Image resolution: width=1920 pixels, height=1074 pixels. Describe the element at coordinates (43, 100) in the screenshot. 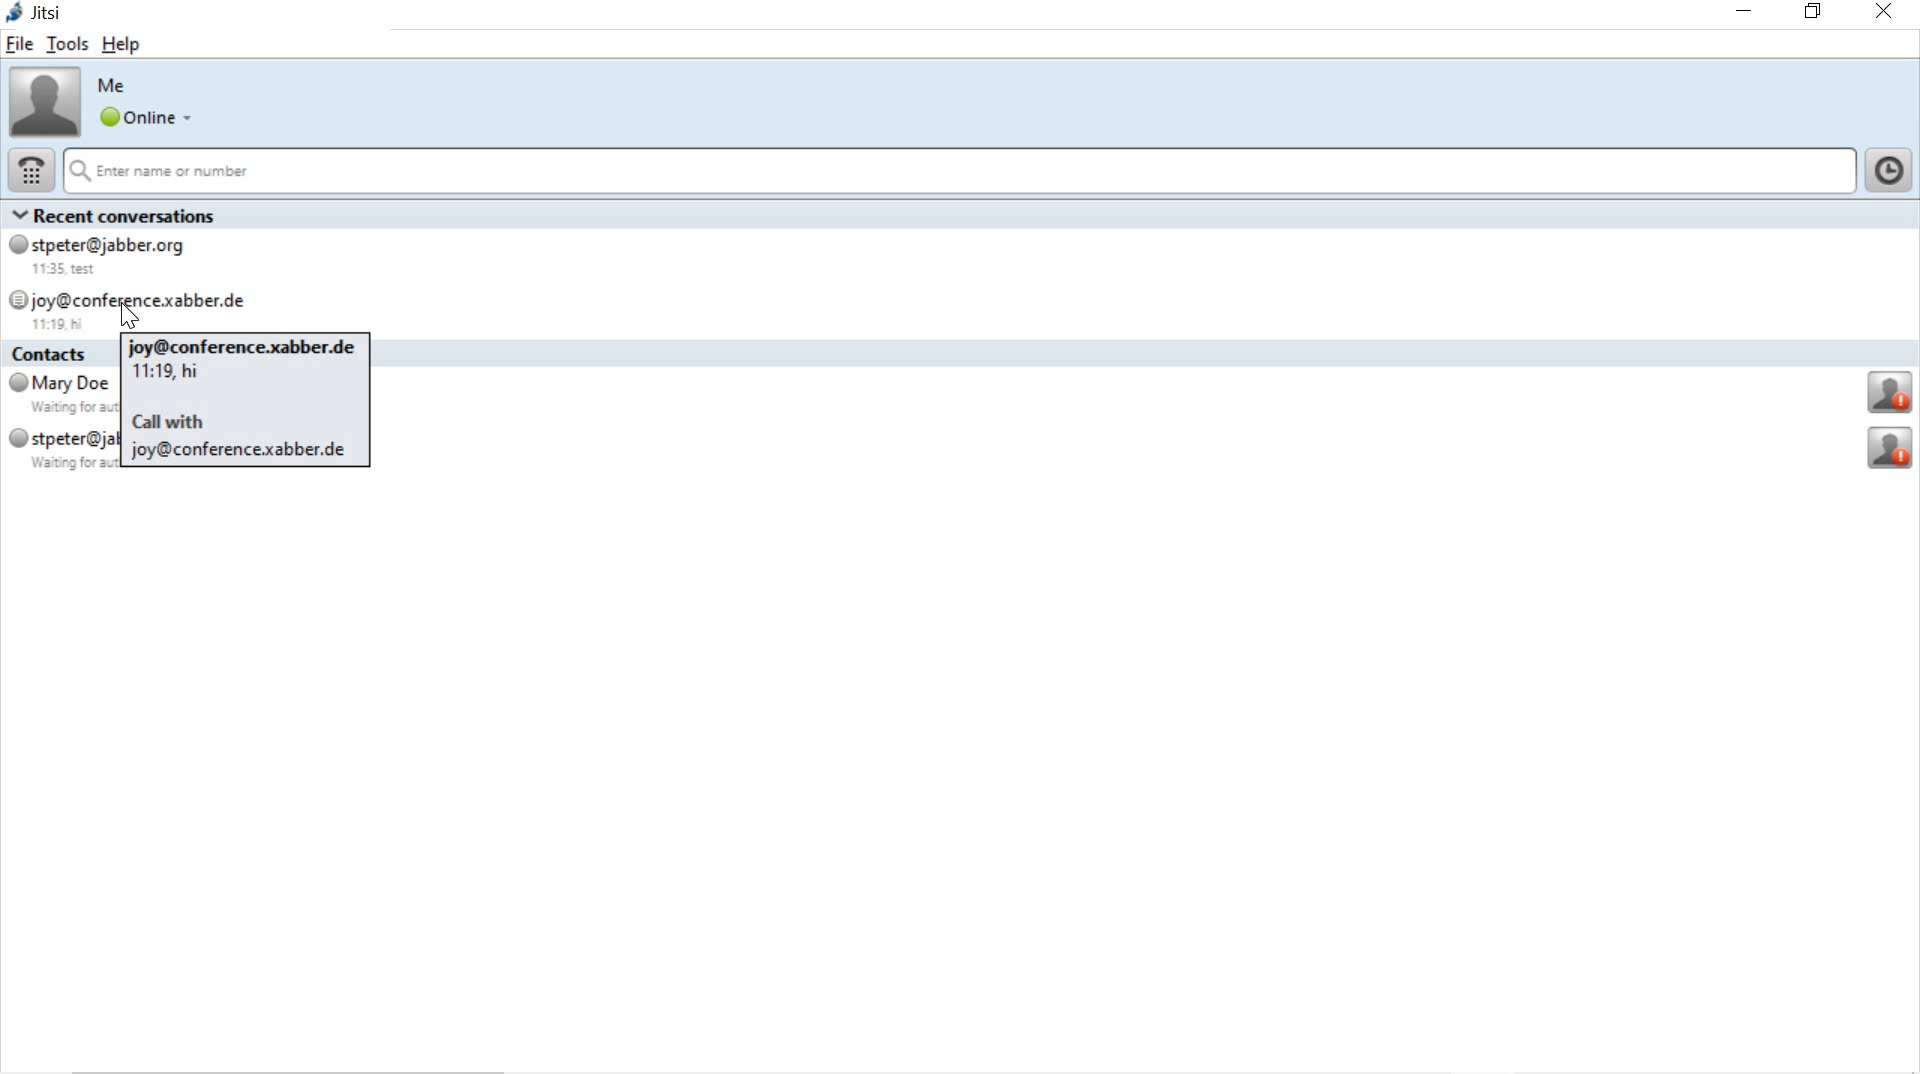

I see `account picture` at that location.